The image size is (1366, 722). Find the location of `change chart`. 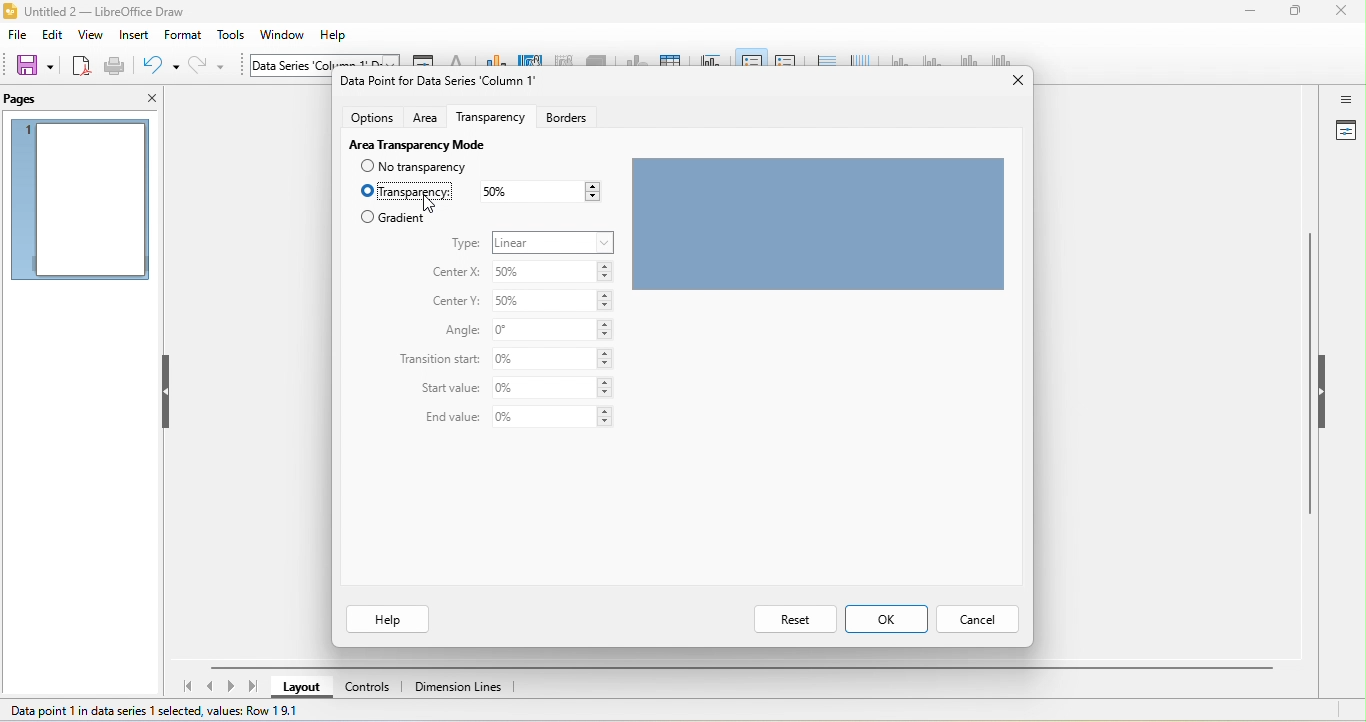

change chart is located at coordinates (493, 58).